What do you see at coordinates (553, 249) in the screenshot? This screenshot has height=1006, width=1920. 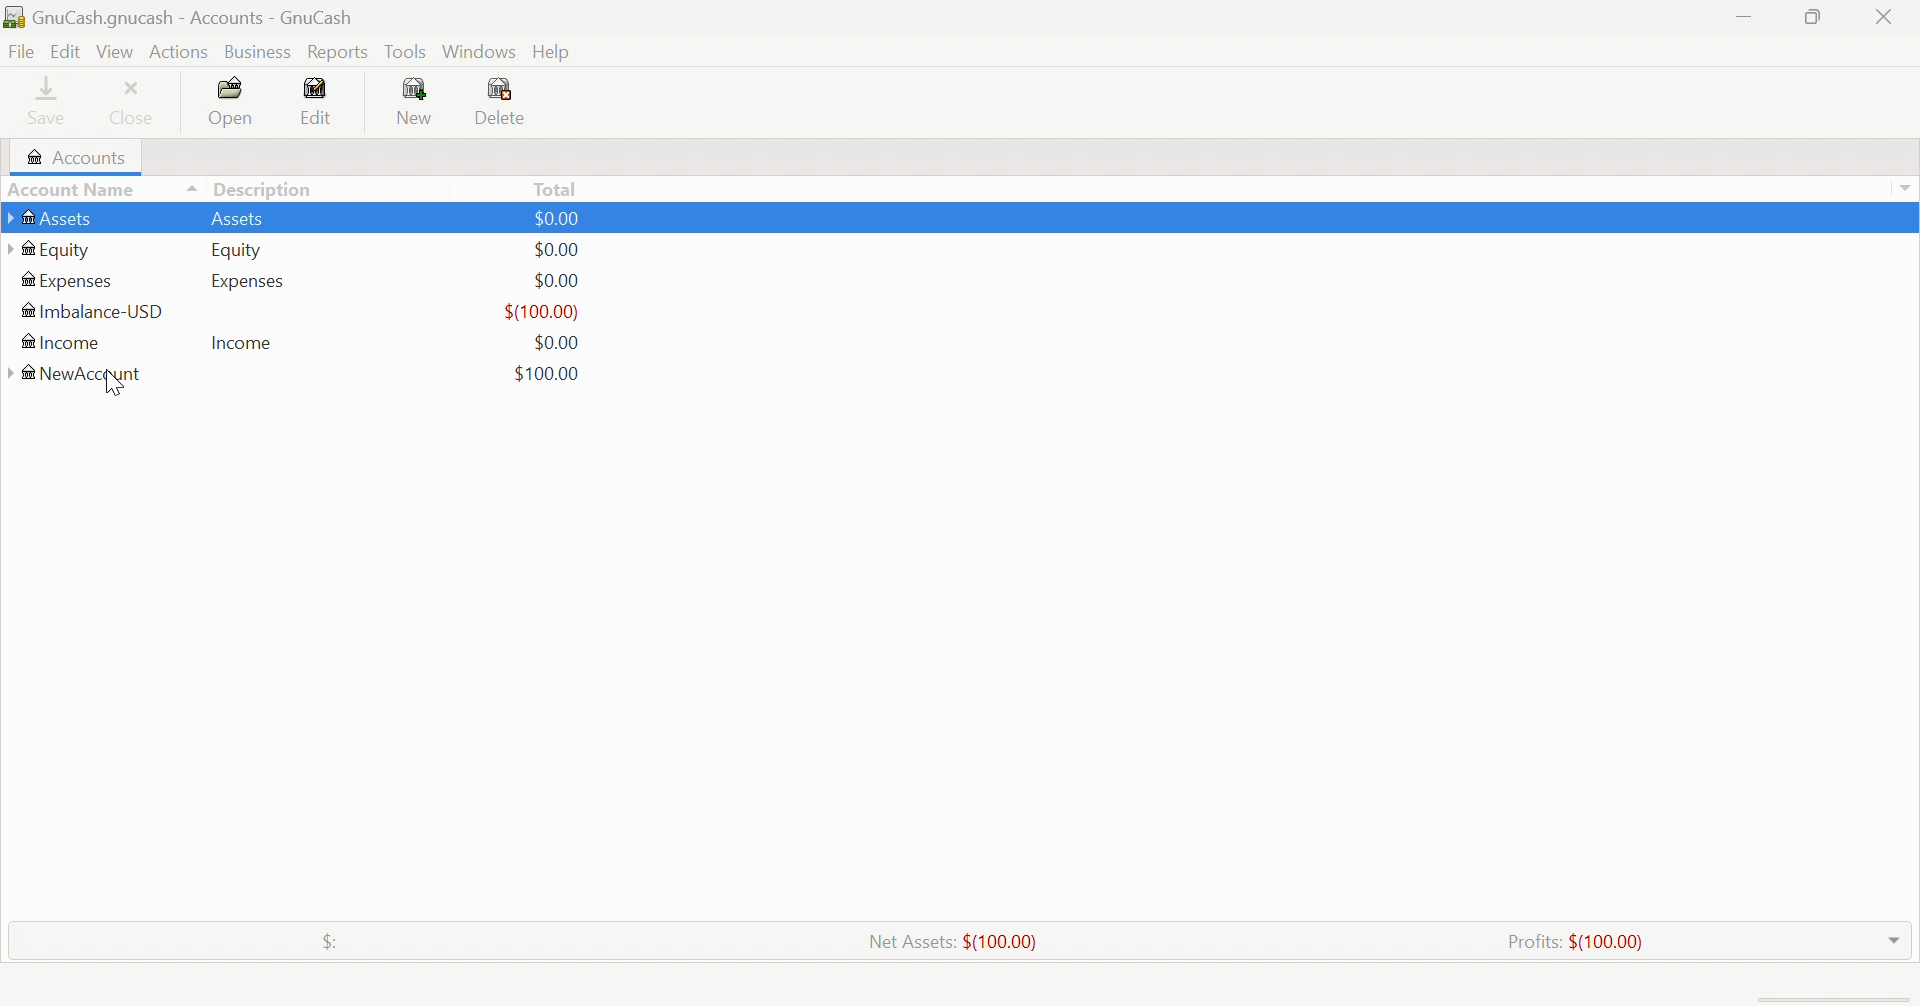 I see `$0.00` at bounding box center [553, 249].